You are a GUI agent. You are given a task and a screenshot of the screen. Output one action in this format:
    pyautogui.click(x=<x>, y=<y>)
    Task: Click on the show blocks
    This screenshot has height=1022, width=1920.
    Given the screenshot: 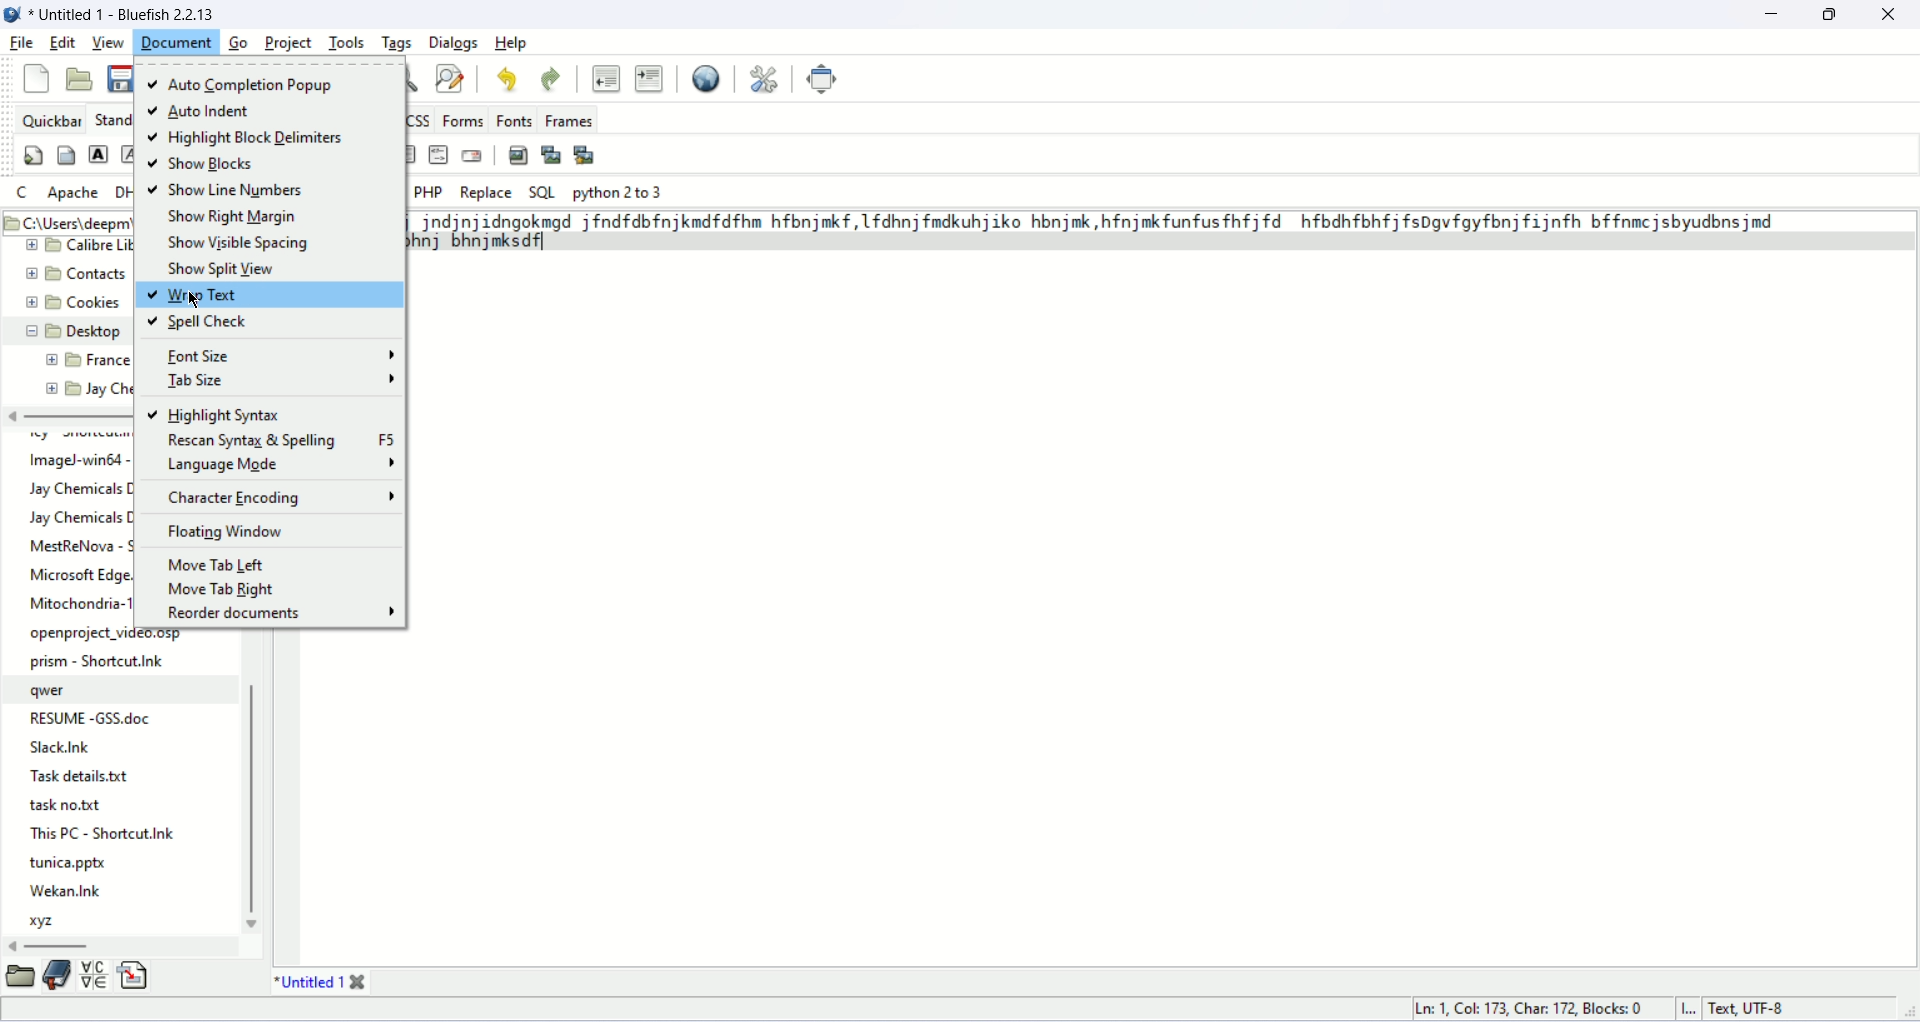 What is the action you would take?
    pyautogui.click(x=208, y=163)
    